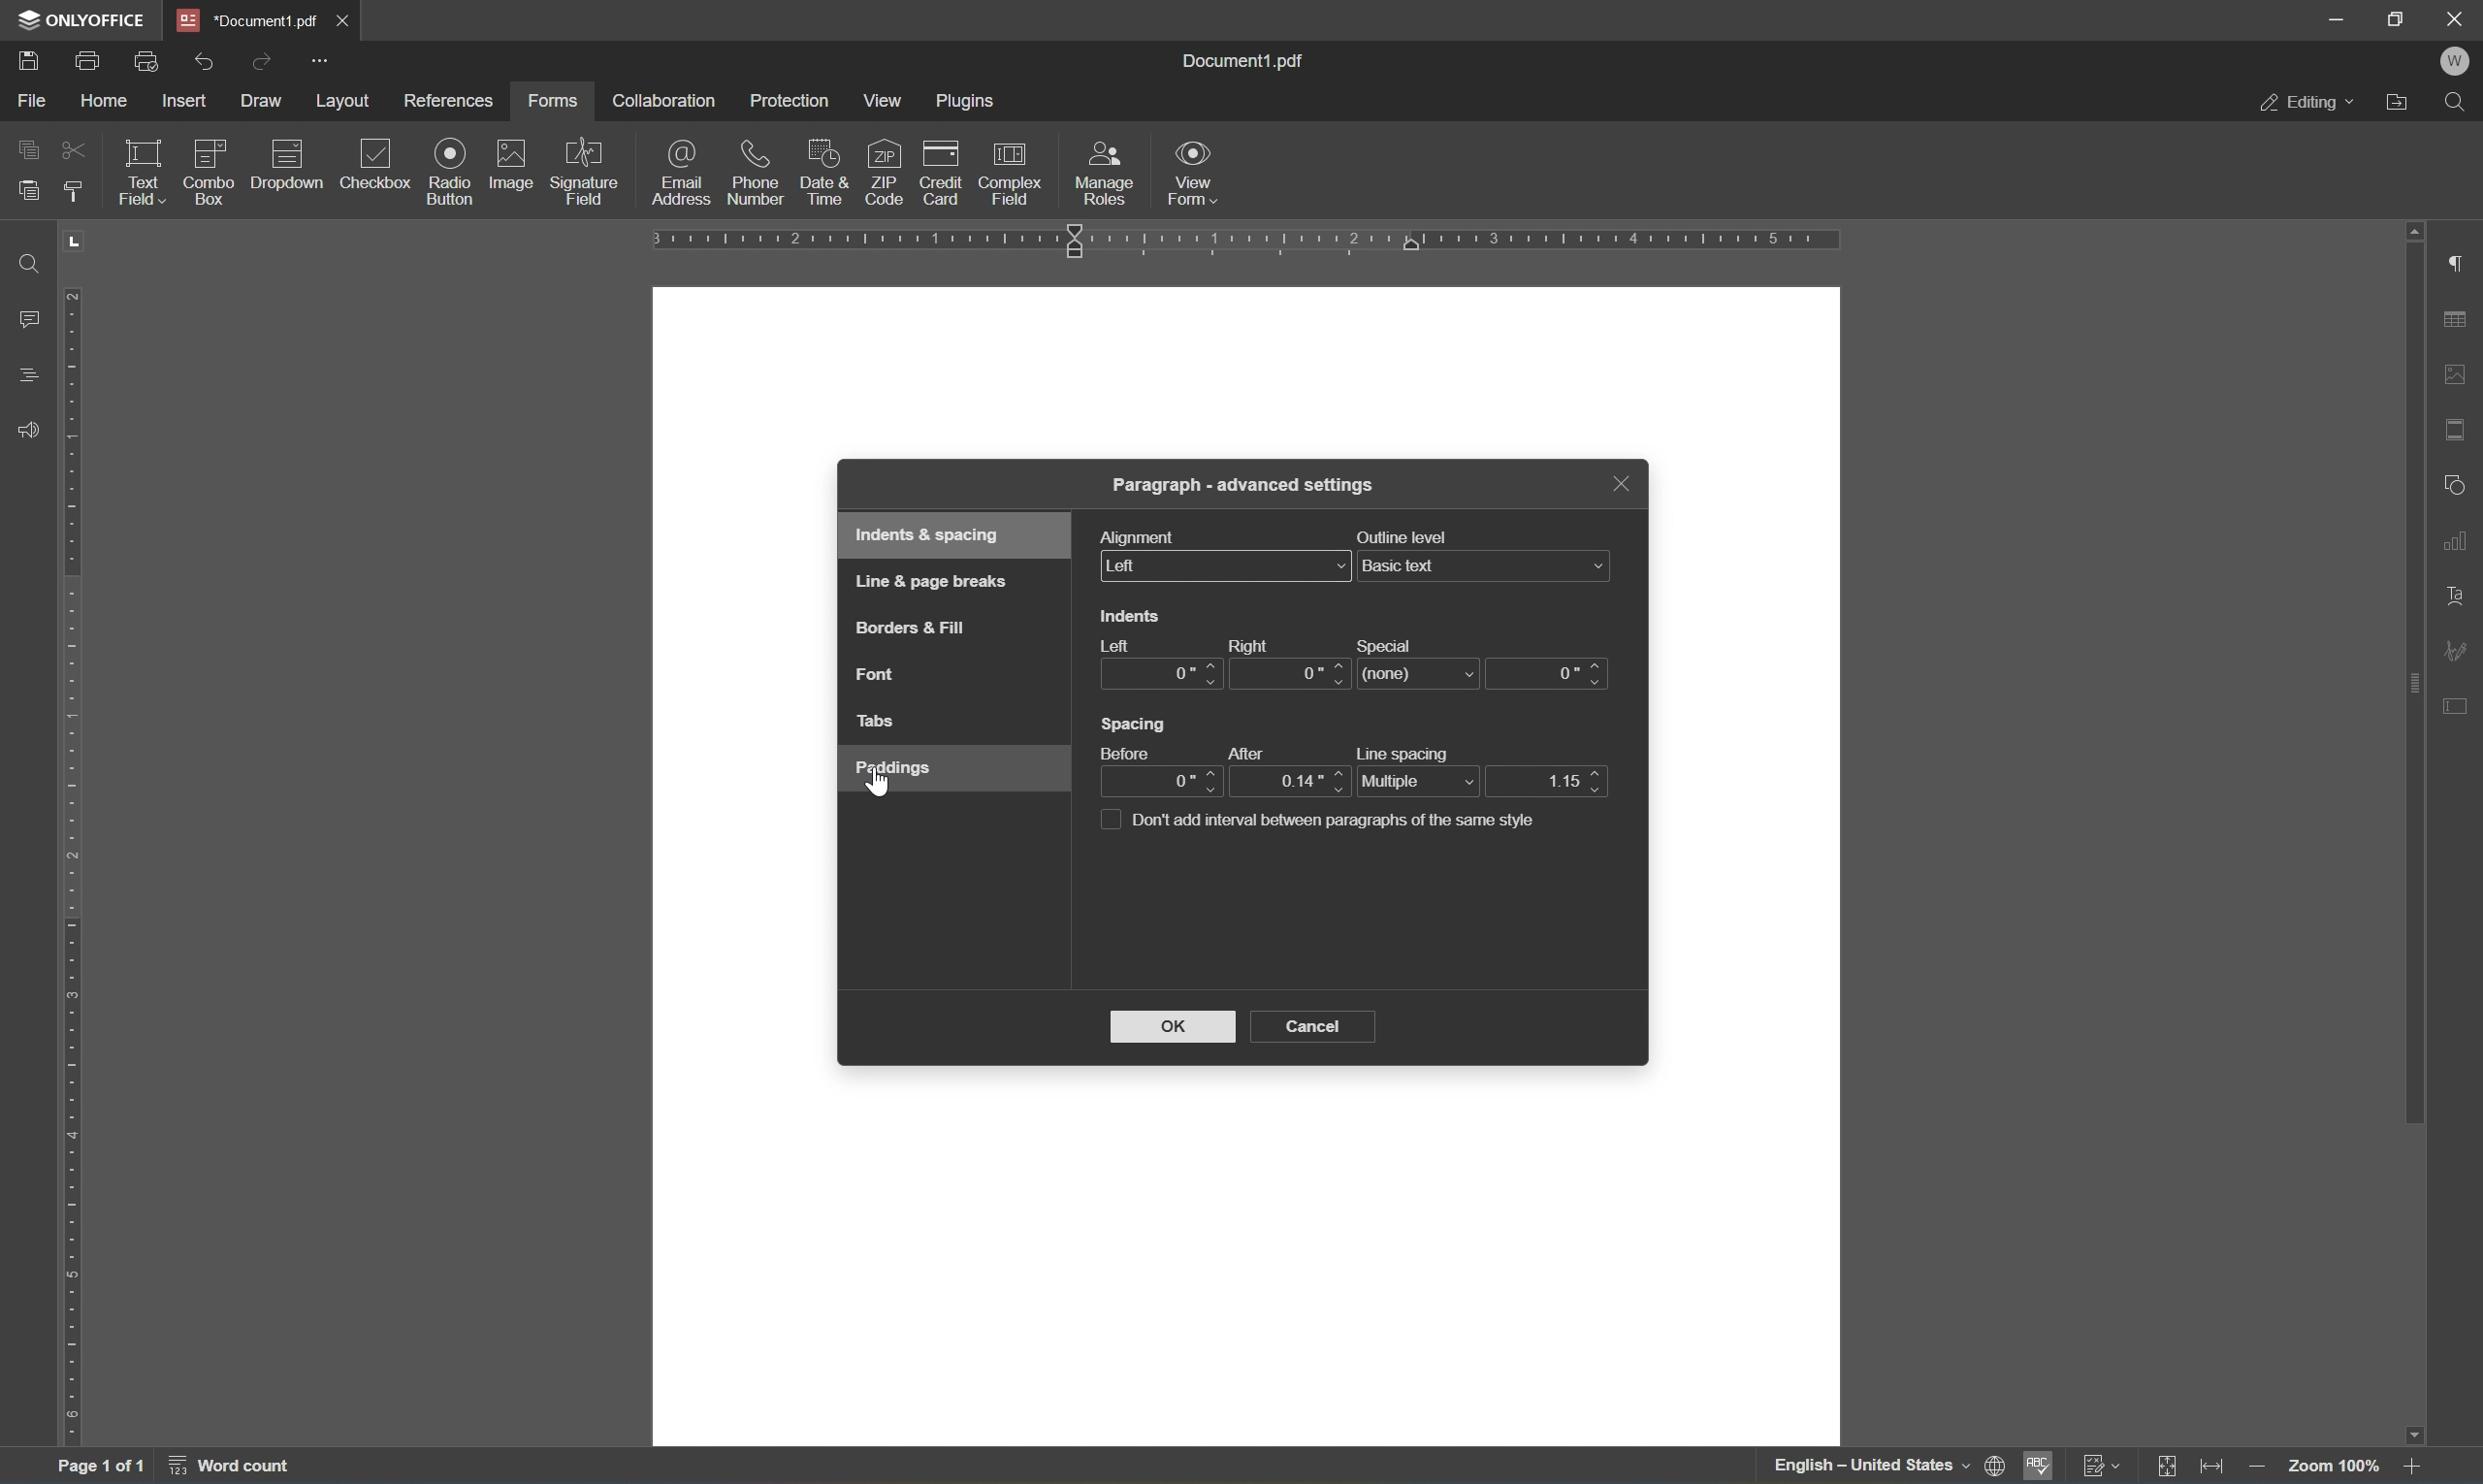  I want to click on customize quick access toolbar, so click(323, 59).